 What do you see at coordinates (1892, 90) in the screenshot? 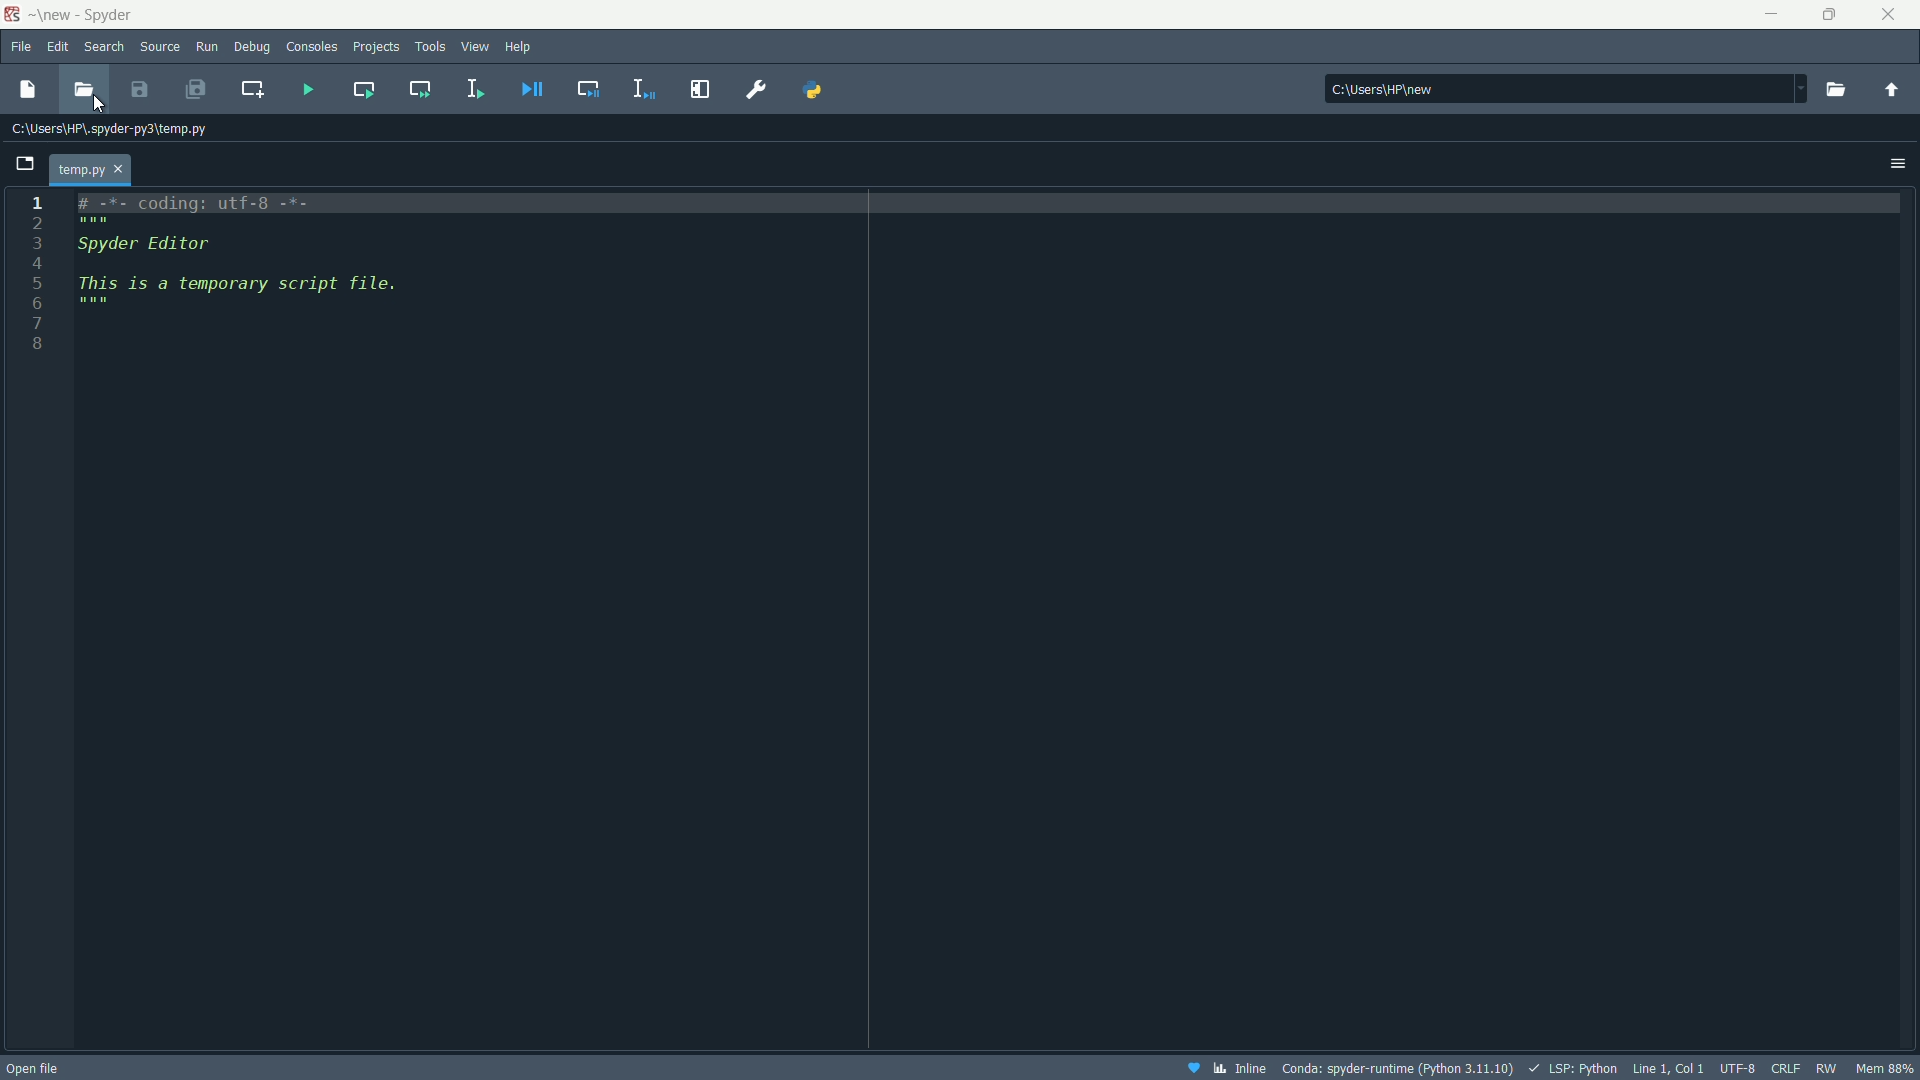
I see `change to parent directory` at bounding box center [1892, 90].